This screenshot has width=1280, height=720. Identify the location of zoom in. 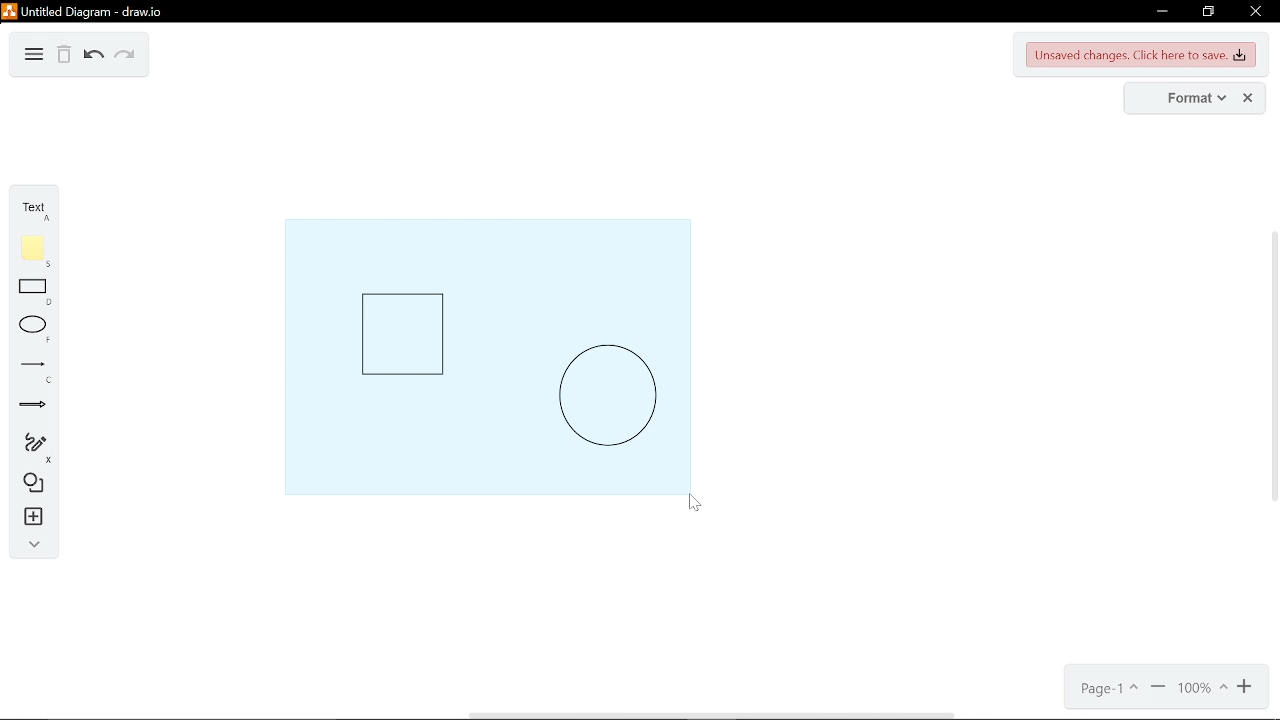
(1246, 690).